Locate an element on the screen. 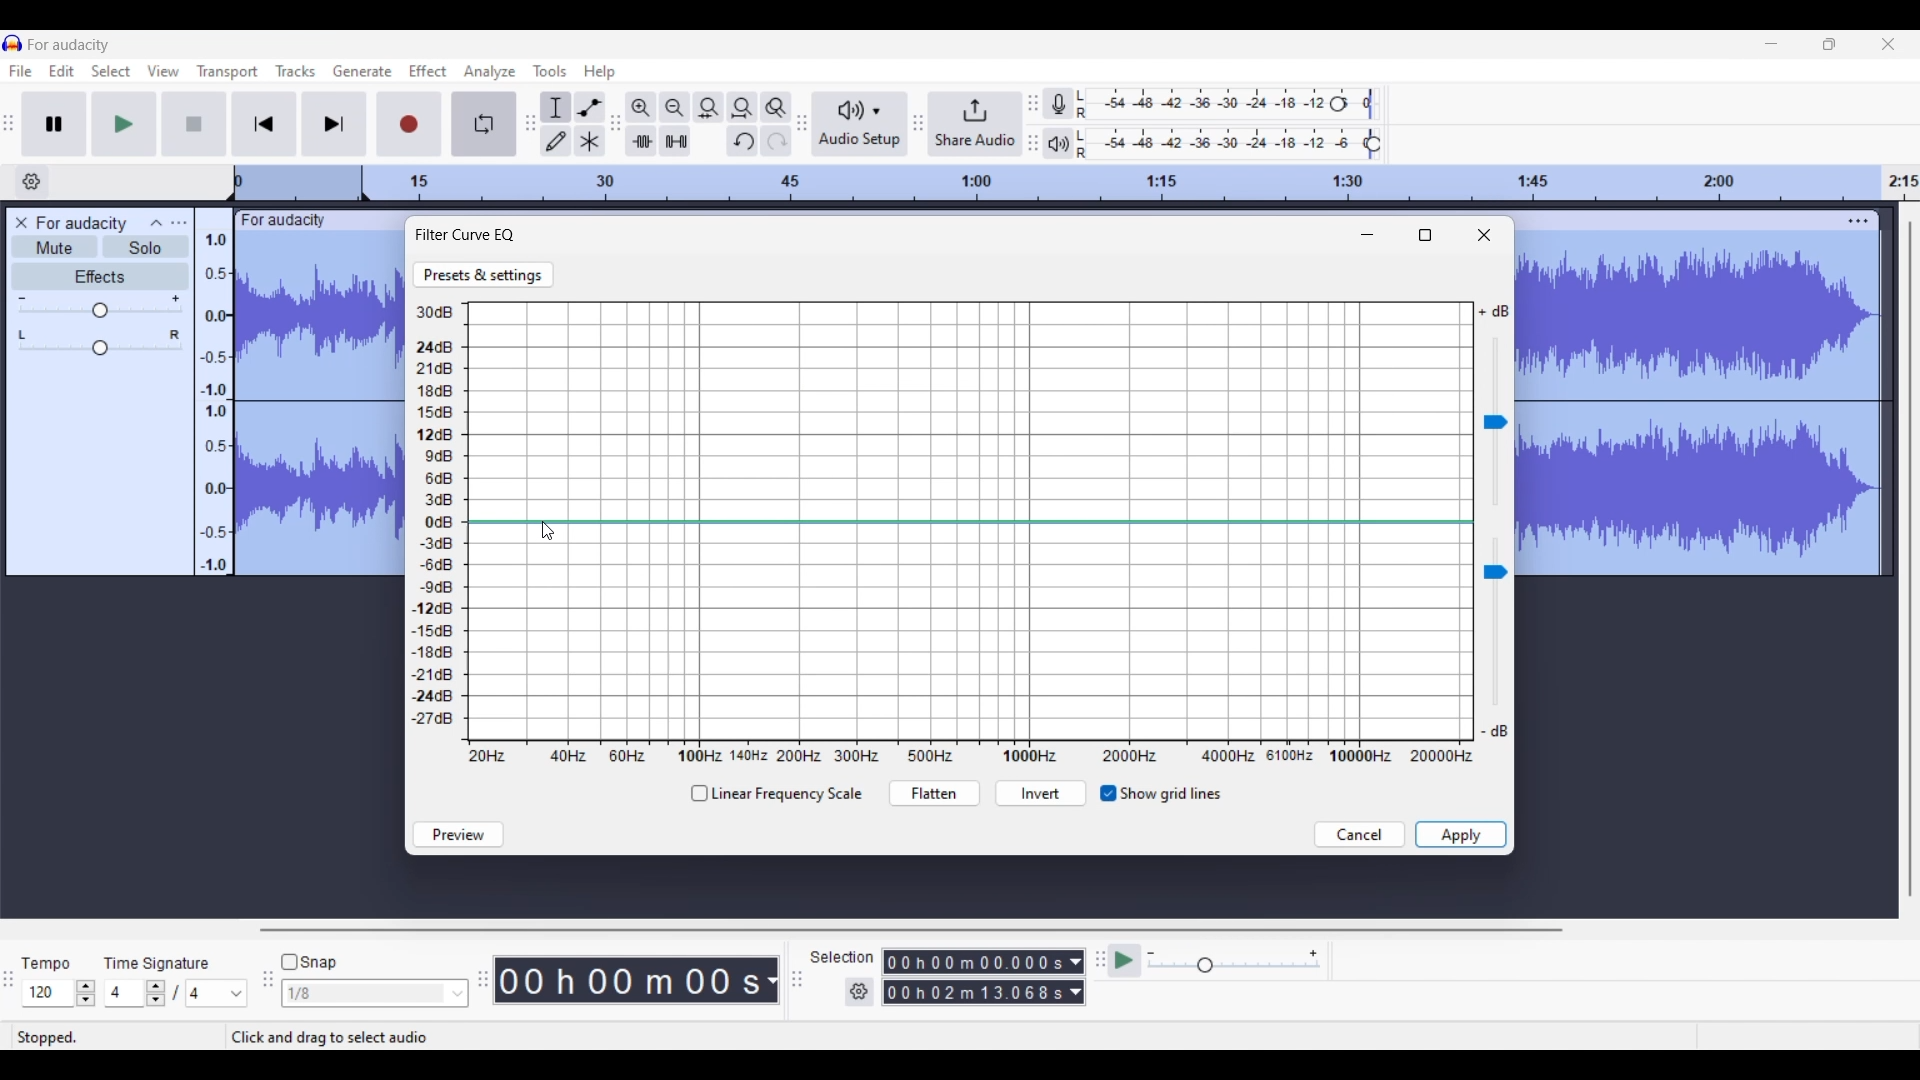  Playback level is located at coordinates (1225, 144).